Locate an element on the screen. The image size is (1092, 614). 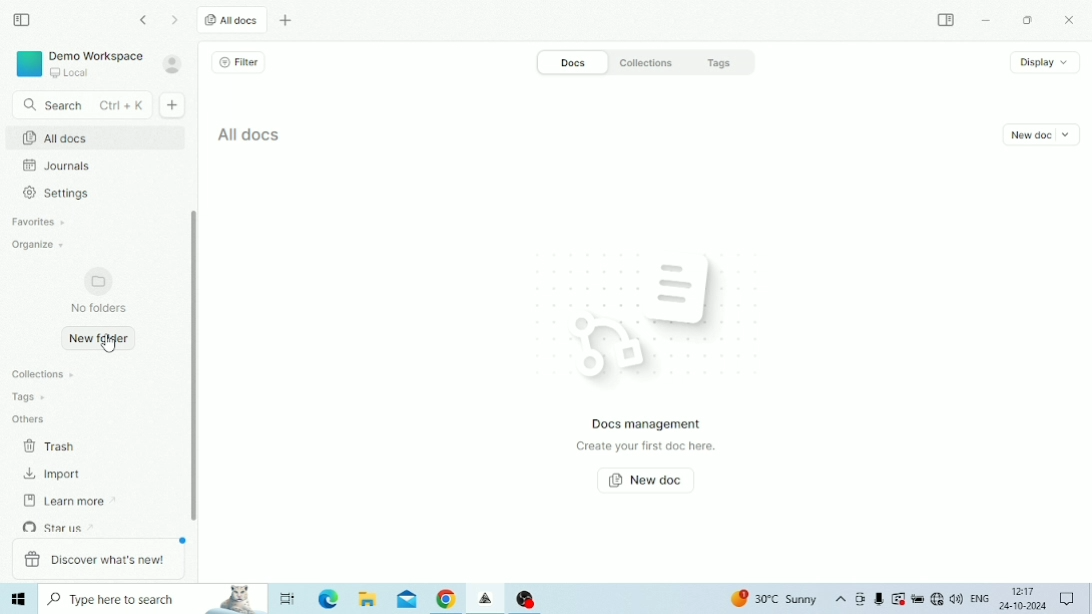
All docs is located at coordinates (94, 137).